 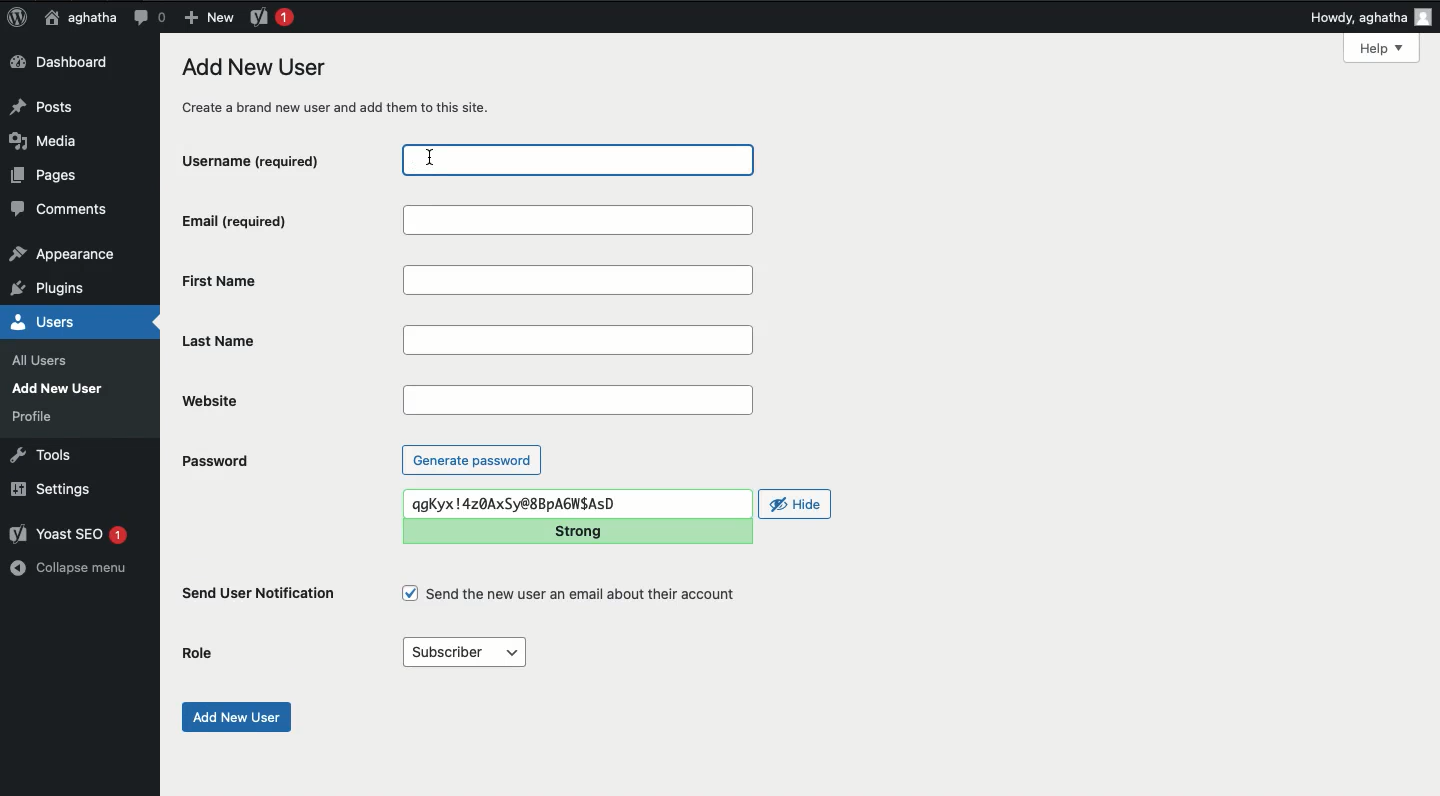 What do you see at coordinates (198, 654) in the screenshot?
I see `Role` at bounding box center [198, 654].